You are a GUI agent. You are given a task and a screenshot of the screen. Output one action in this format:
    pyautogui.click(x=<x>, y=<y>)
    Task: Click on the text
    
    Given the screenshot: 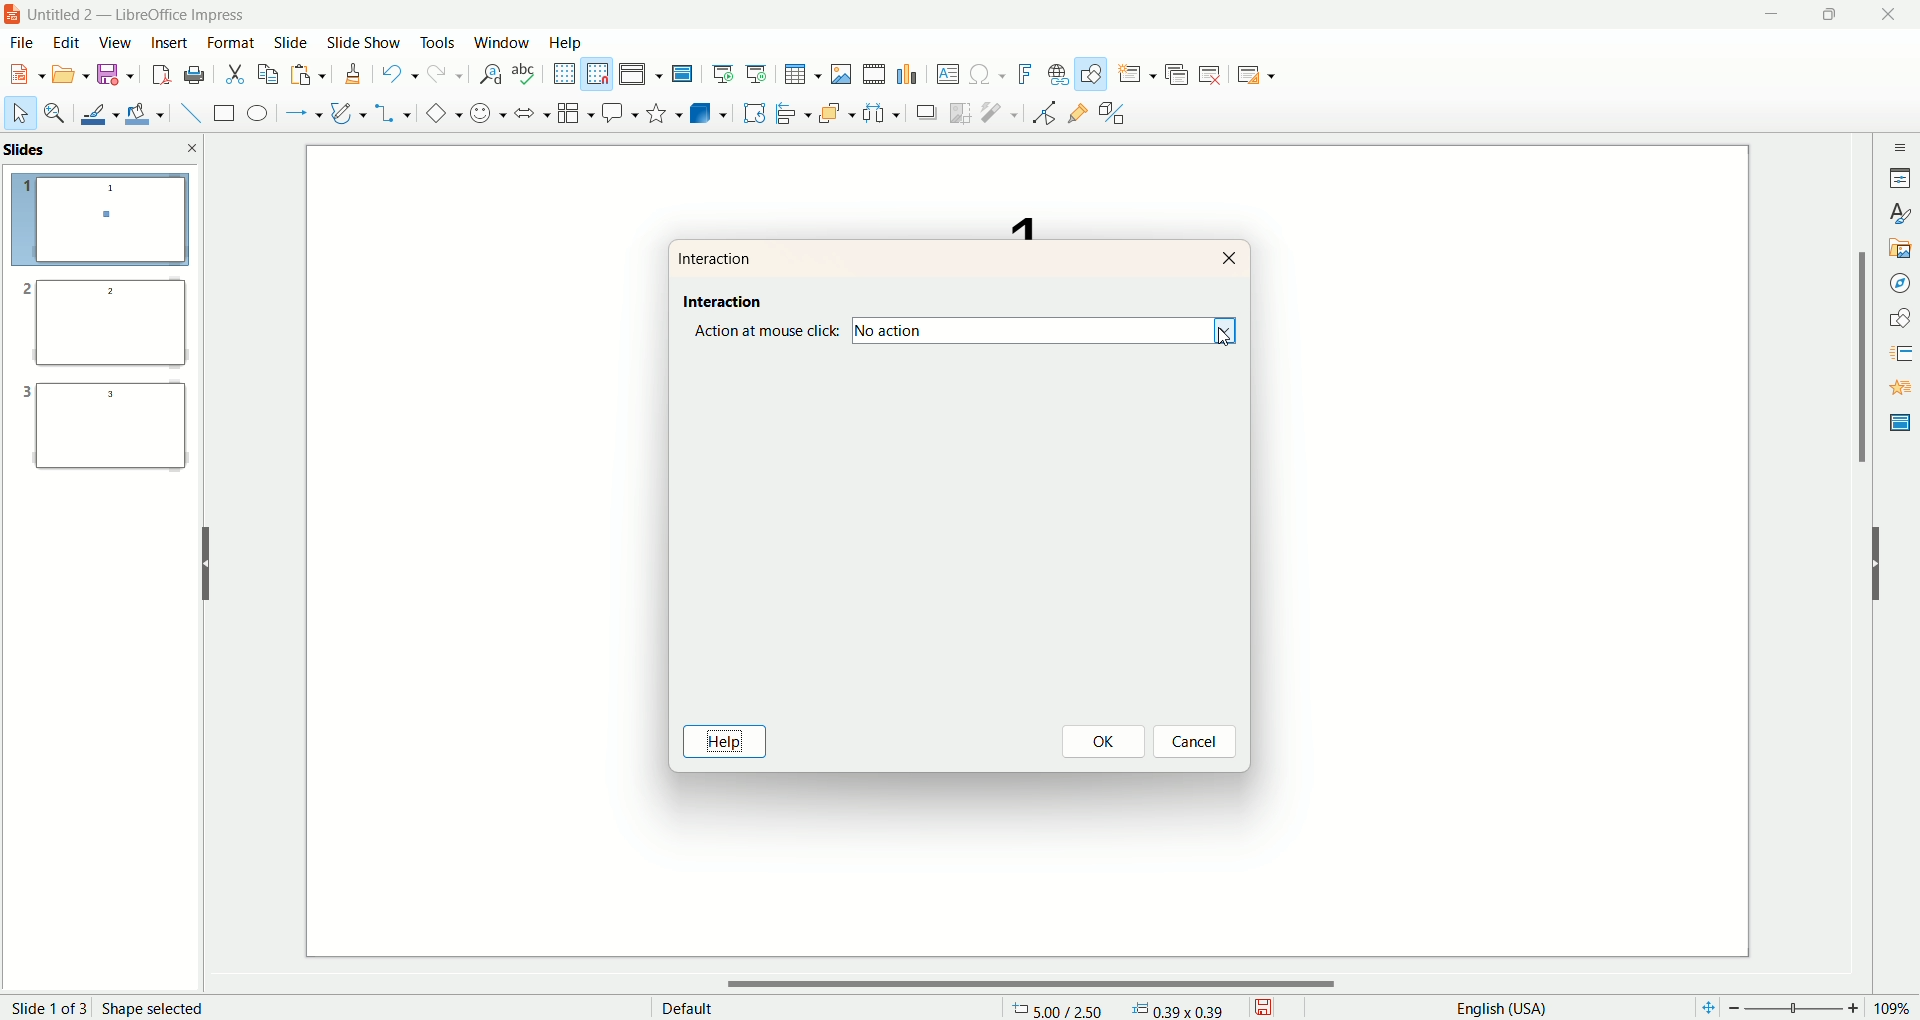 What is the action you would take?
    pyautogui.click(x=1009, y=217)
    